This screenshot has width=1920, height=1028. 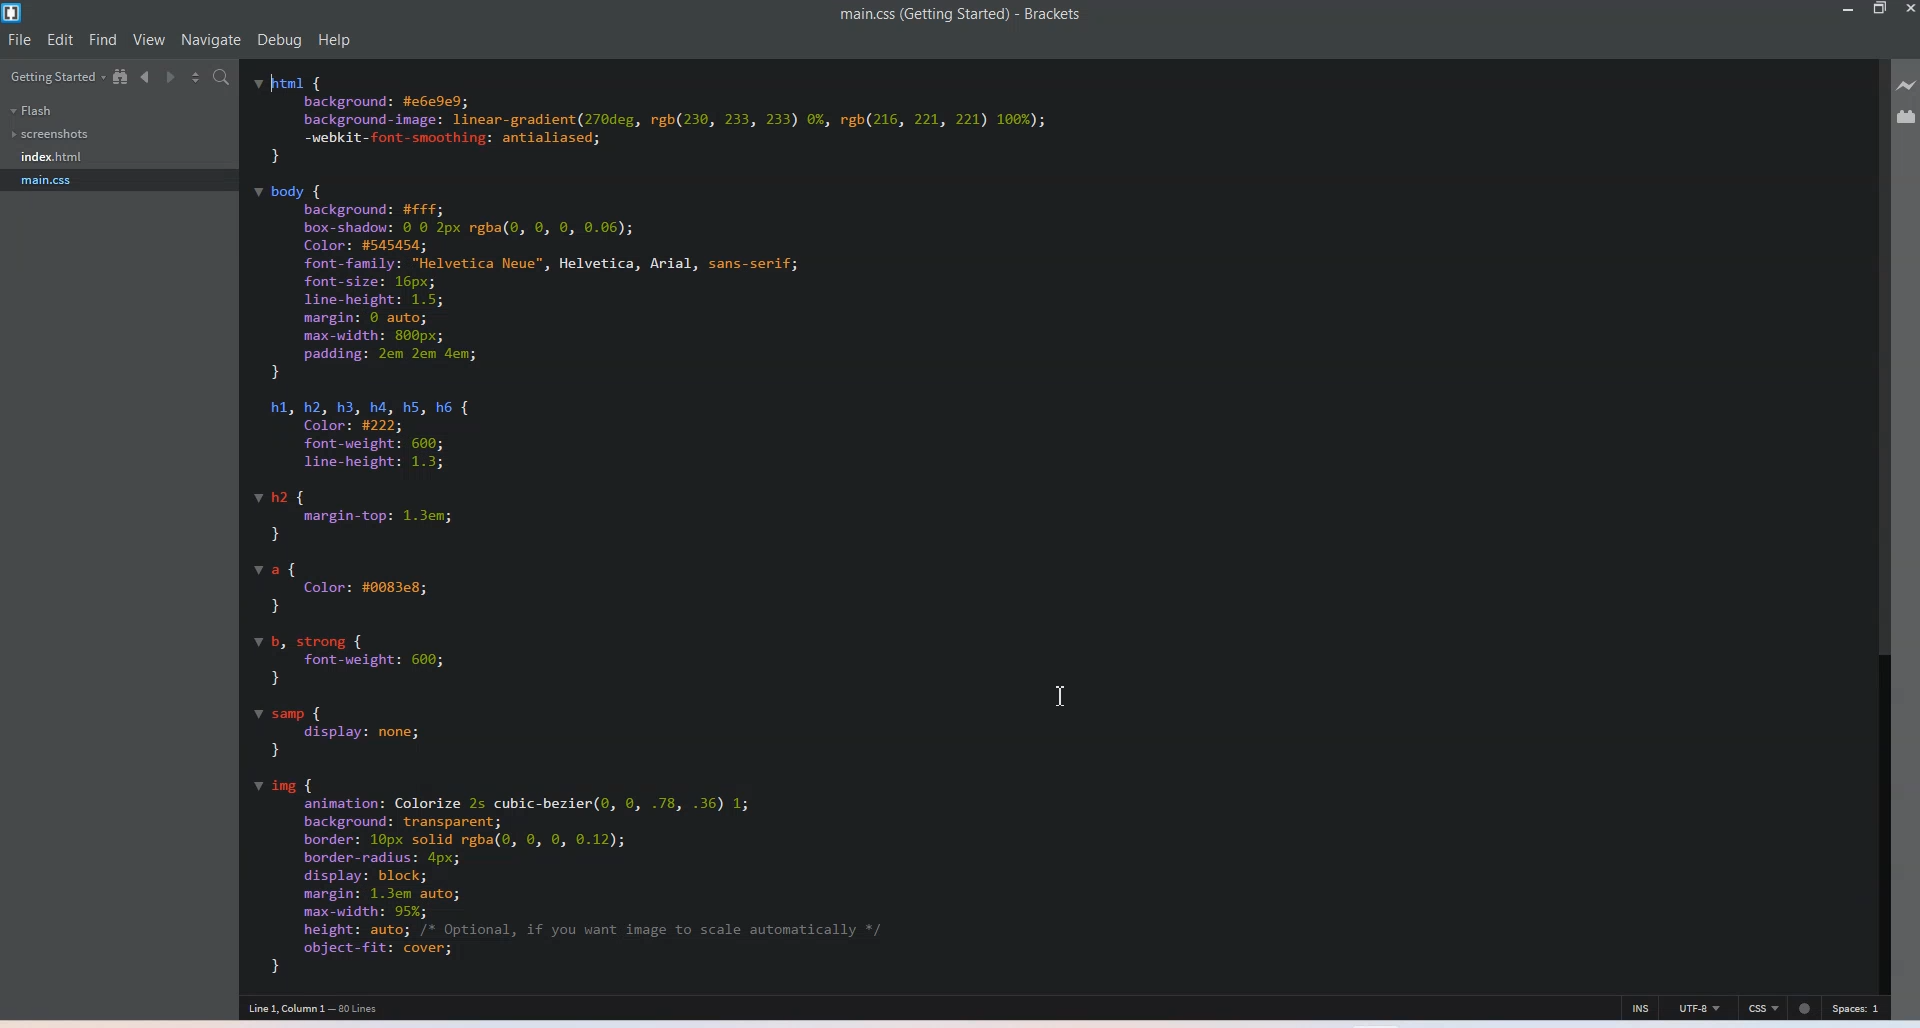 What do you see at coordinates (54, 76) in the screenshot?
I see `Getting Started` at bounding box center [54, 76].